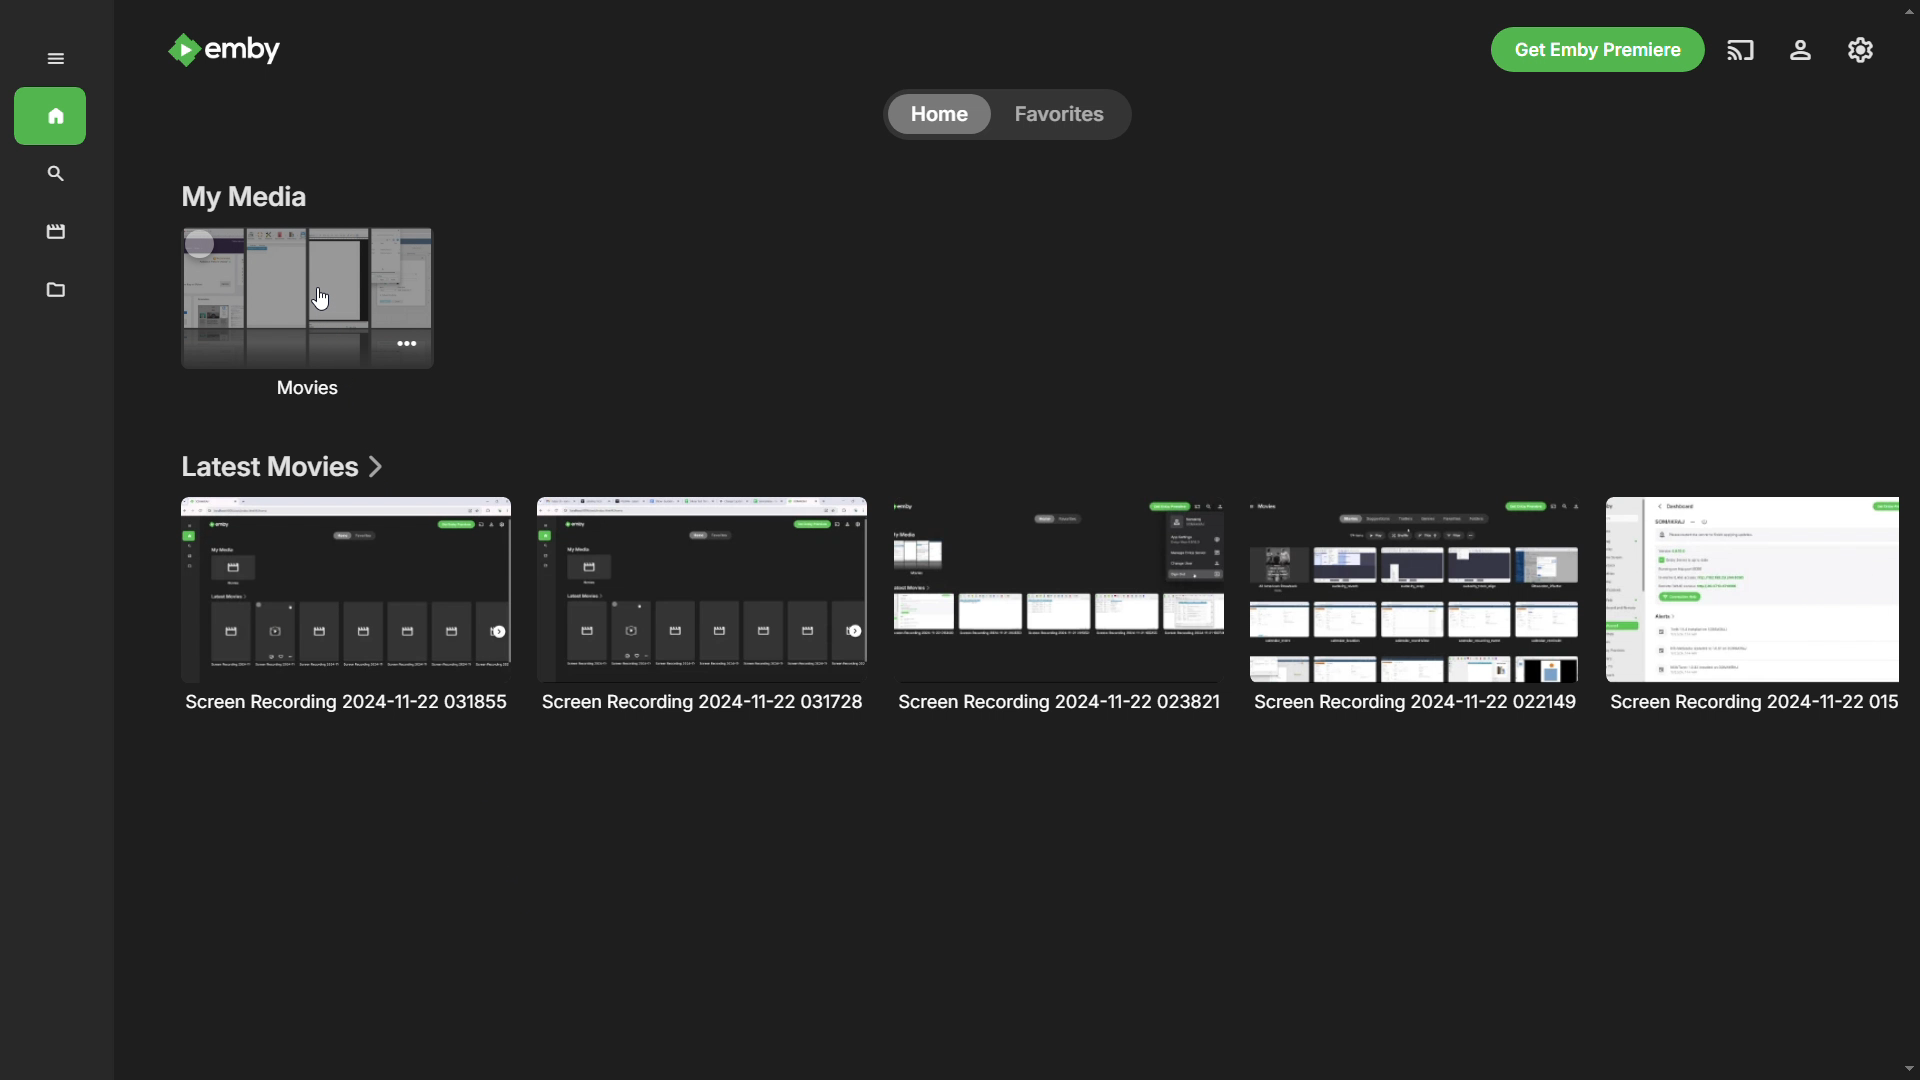 This screenshot has width=1920, height=1080. What do you see at coordinates (51, 115) in the screenshot?
I see `home` at bounding box center [51, 115].